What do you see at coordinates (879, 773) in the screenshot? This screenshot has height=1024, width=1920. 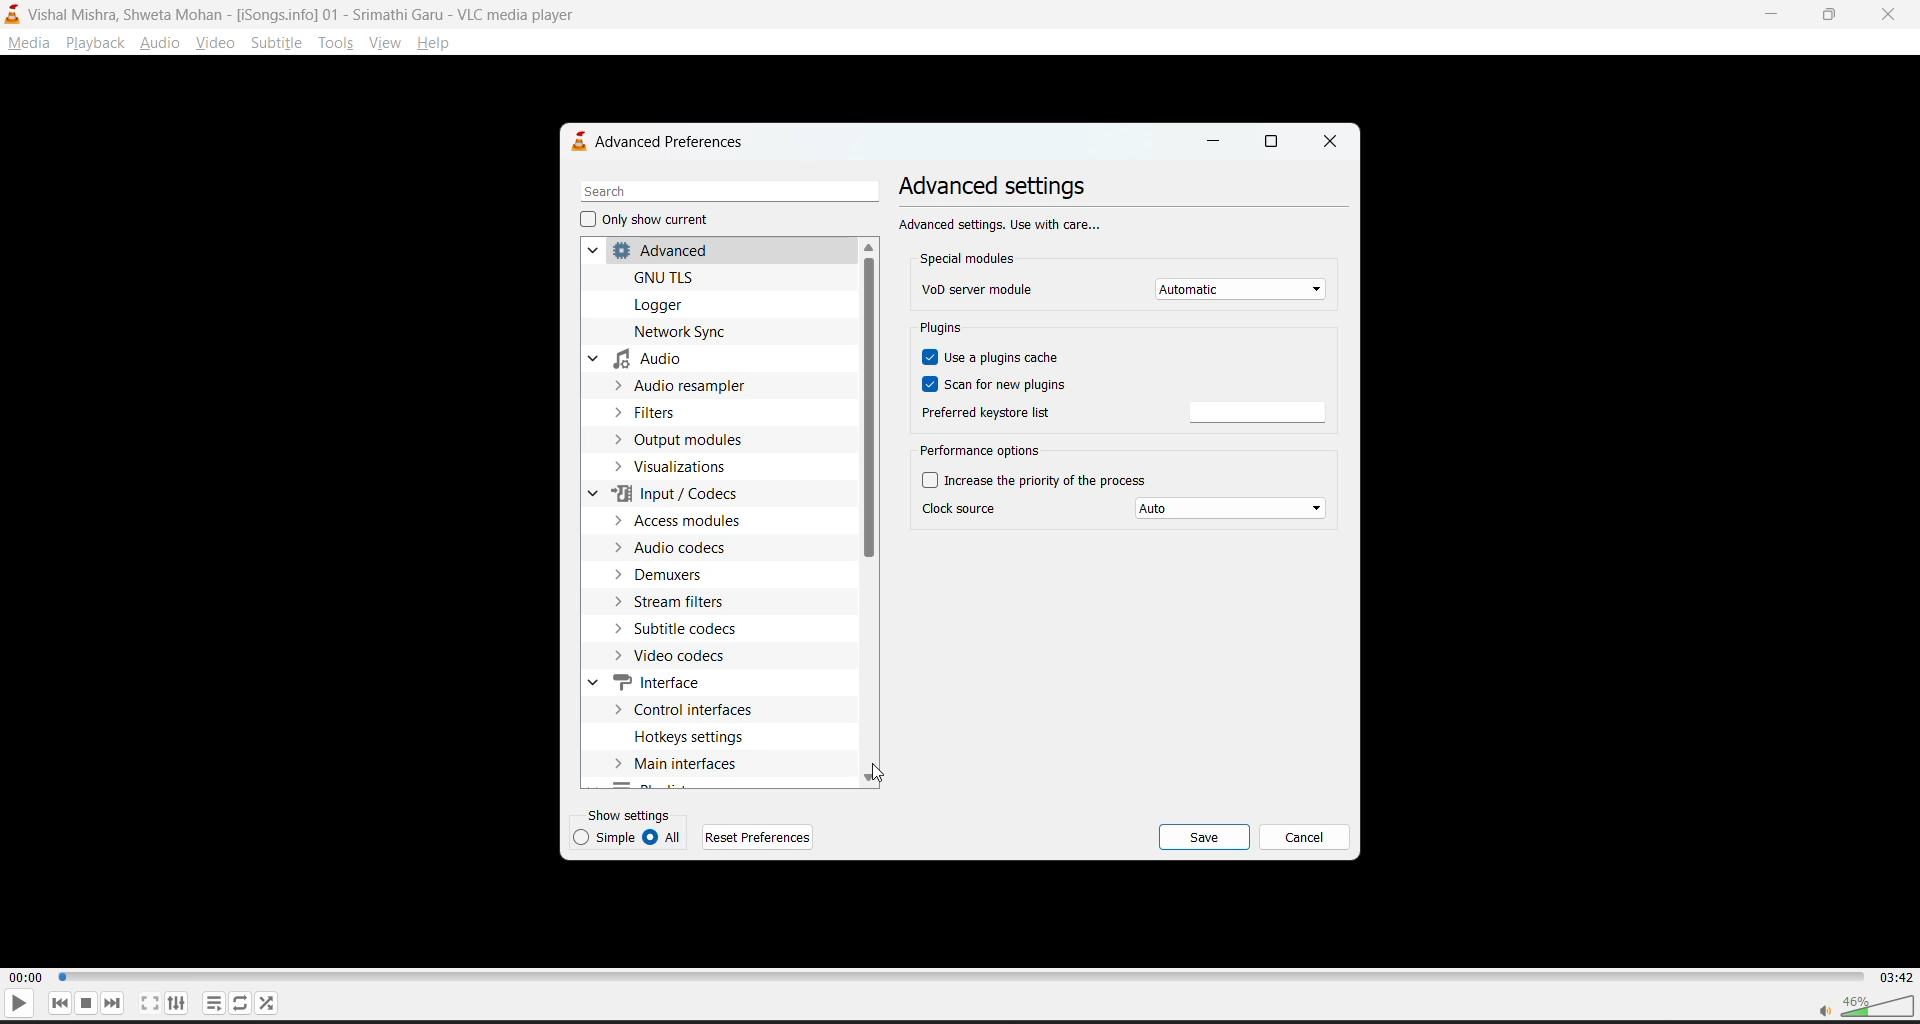 I see `cursor` at bounding box center [879, 773].